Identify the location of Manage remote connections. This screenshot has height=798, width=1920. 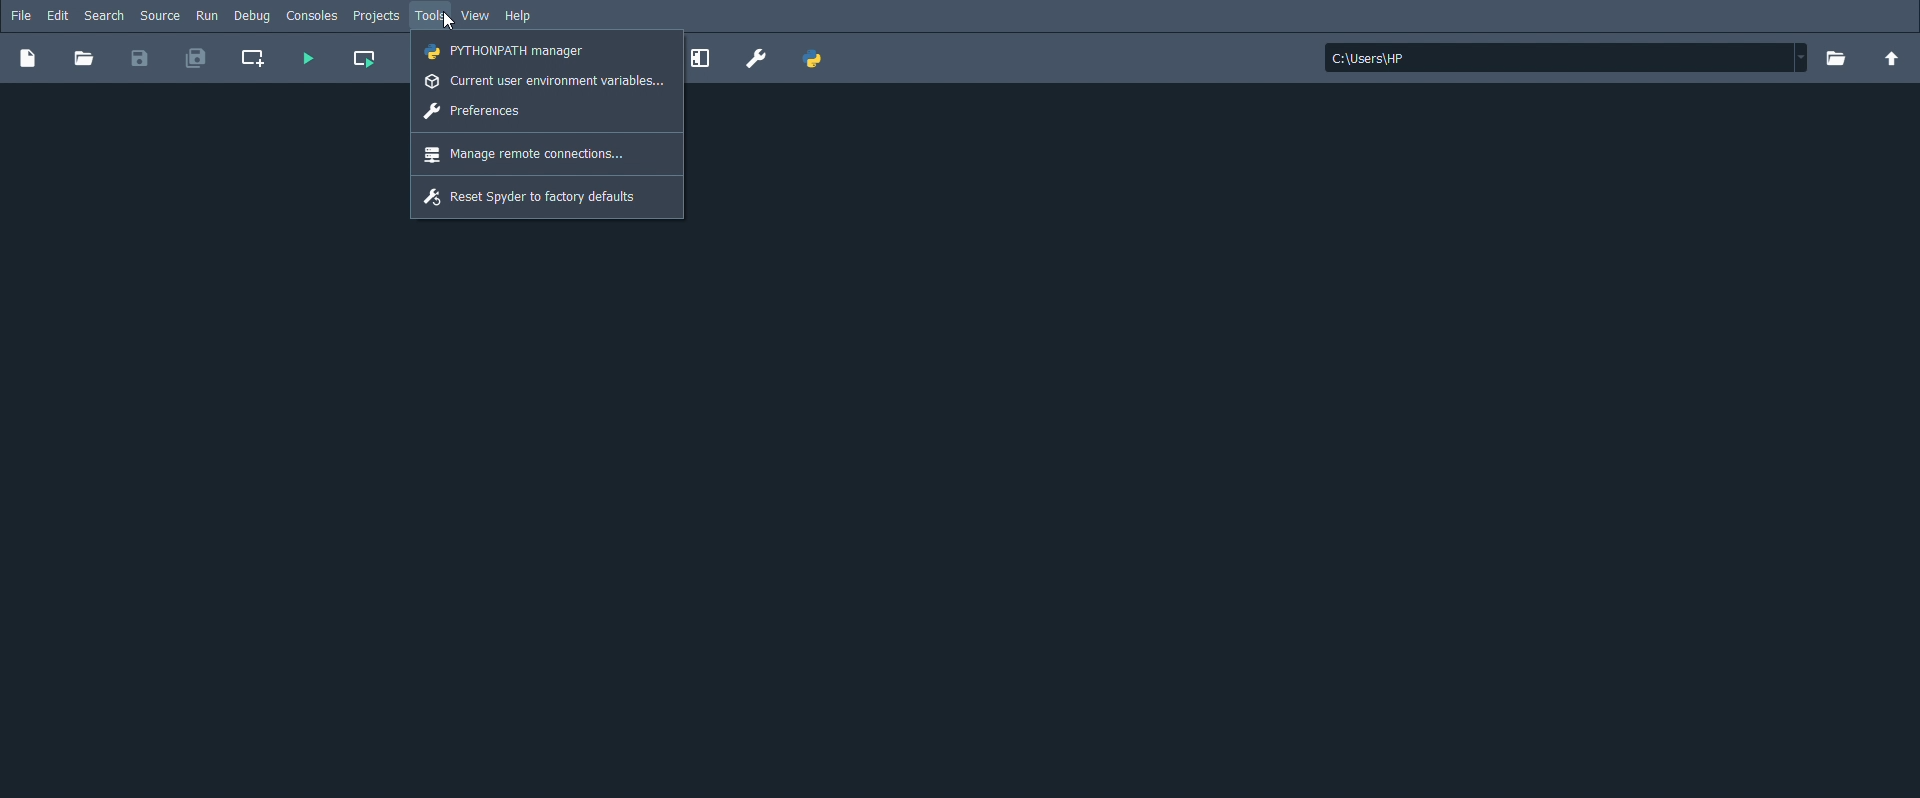
(527, 154).